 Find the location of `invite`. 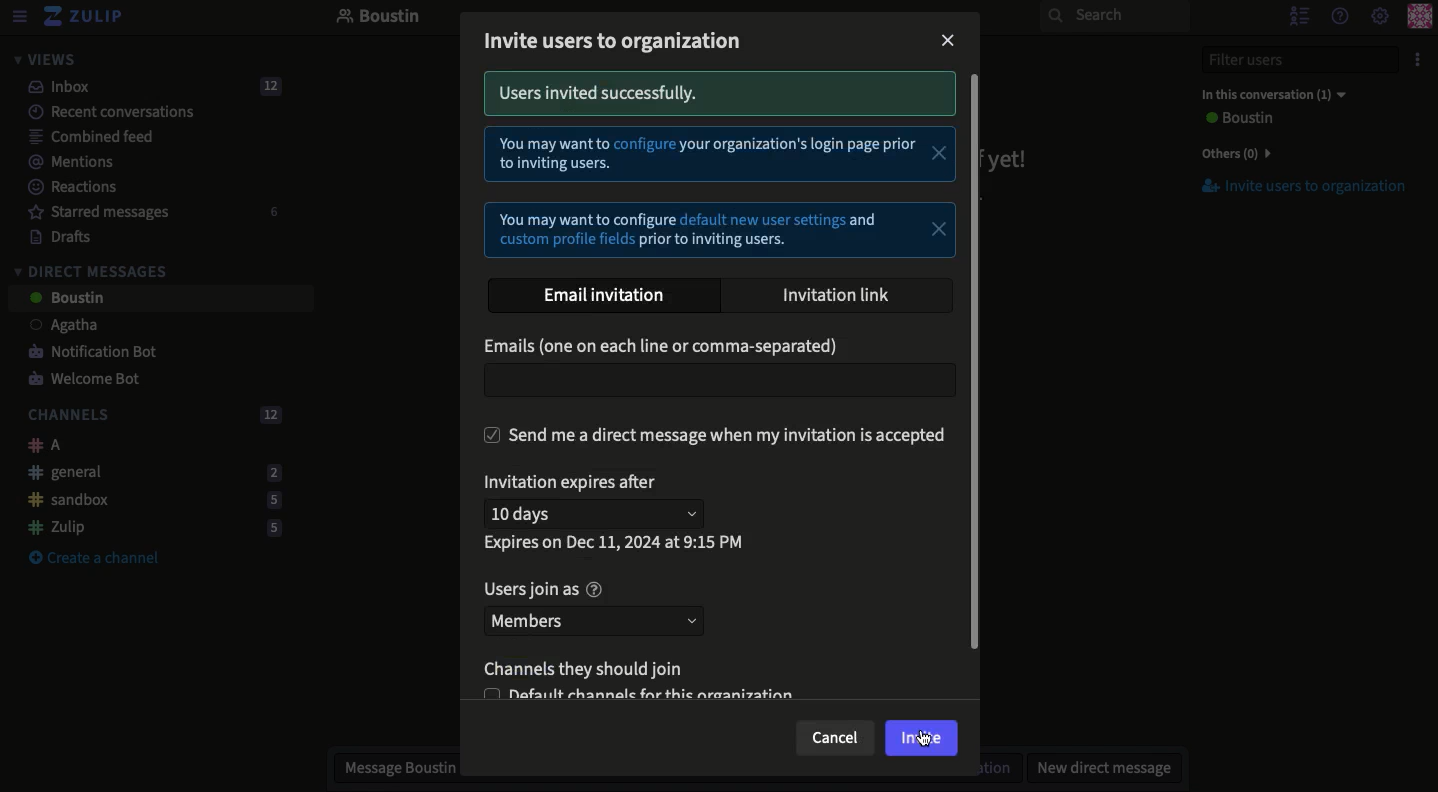

invite is located at coordinates (921, 737).